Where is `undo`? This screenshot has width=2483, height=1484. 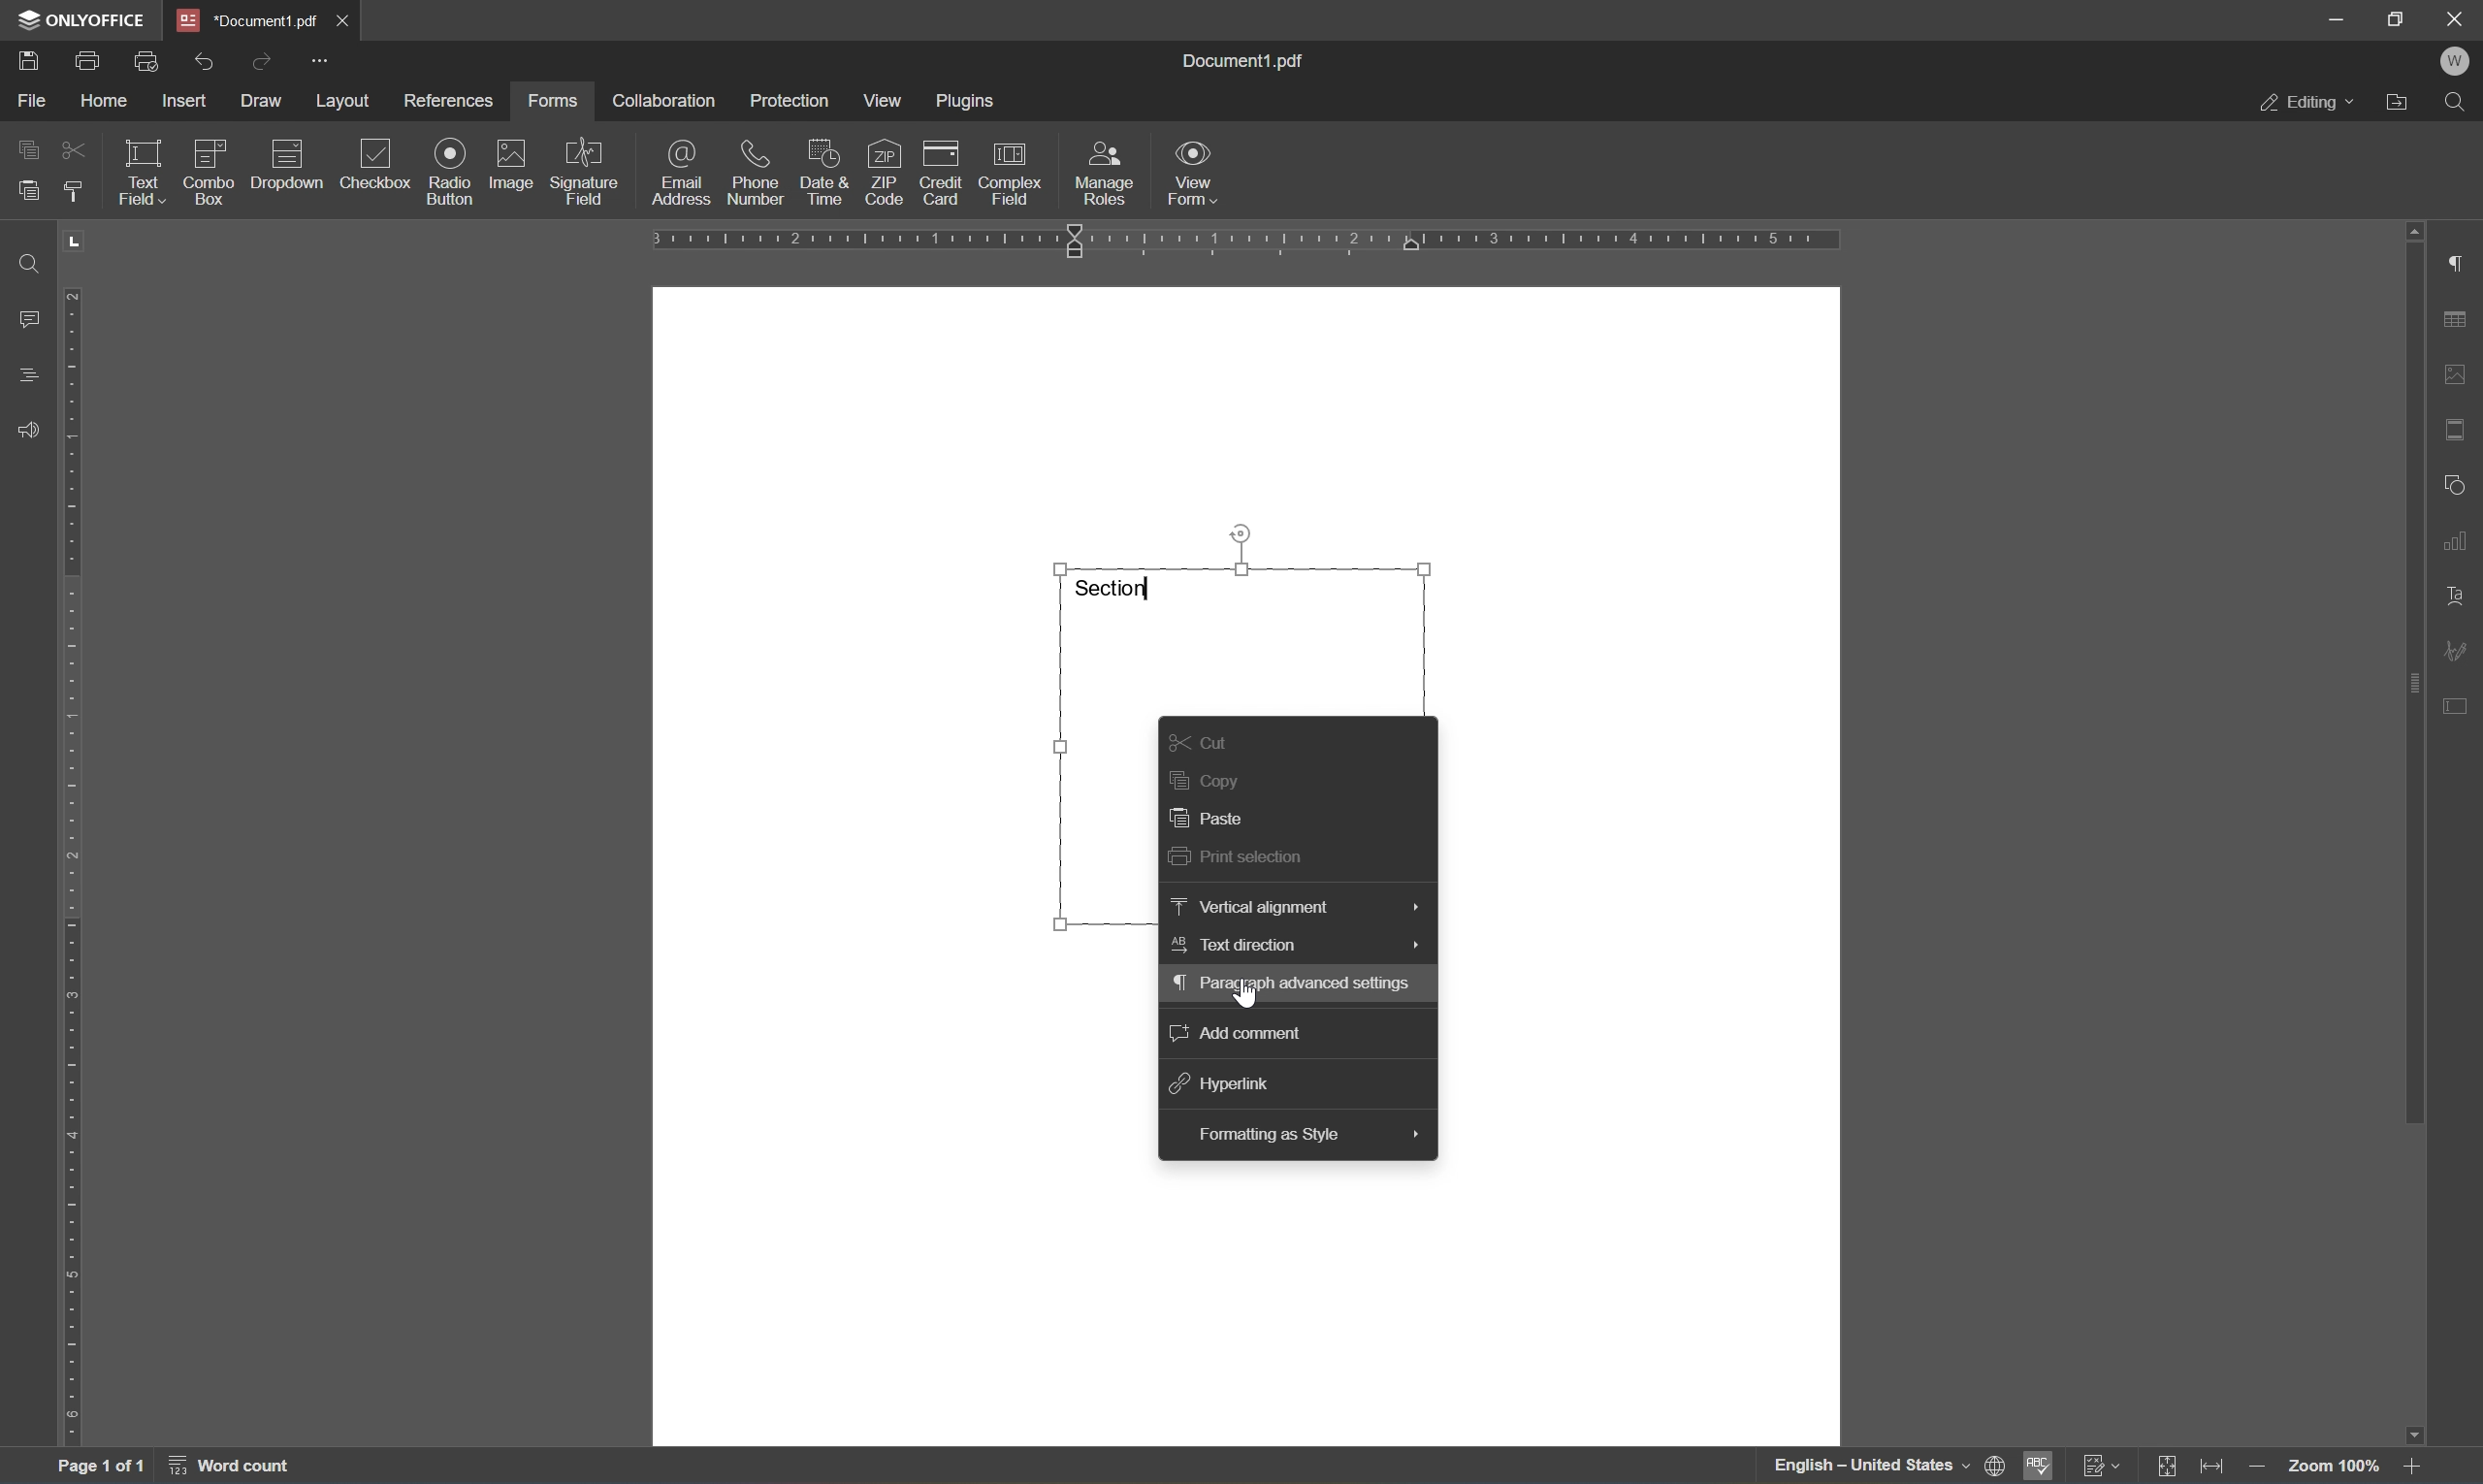 undo is located at coordinates (207, 58).